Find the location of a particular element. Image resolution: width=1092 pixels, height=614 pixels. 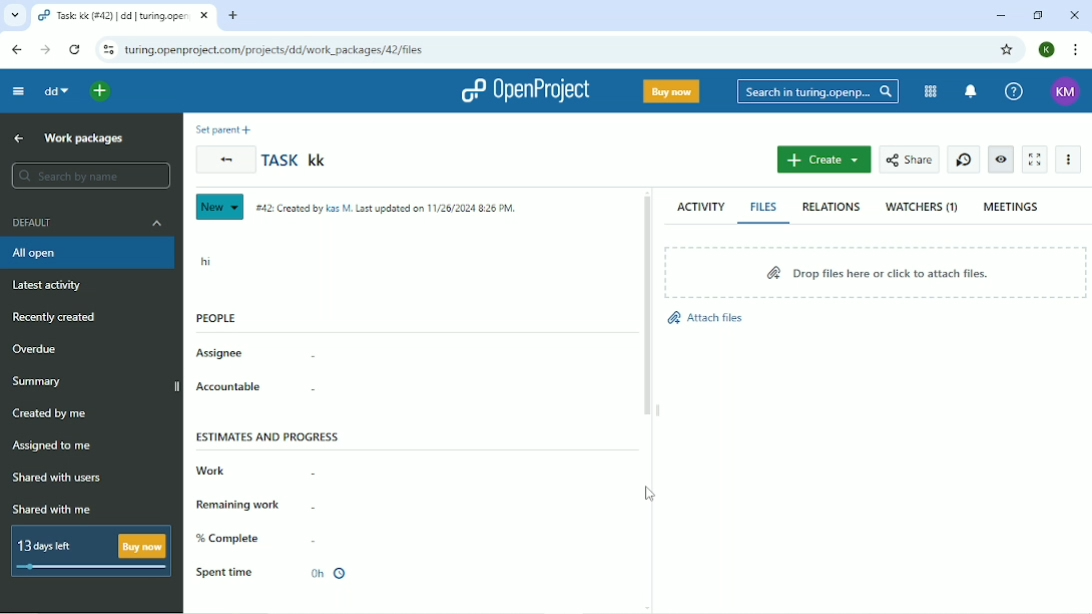

Created by me is located at coordinates (49, 413).